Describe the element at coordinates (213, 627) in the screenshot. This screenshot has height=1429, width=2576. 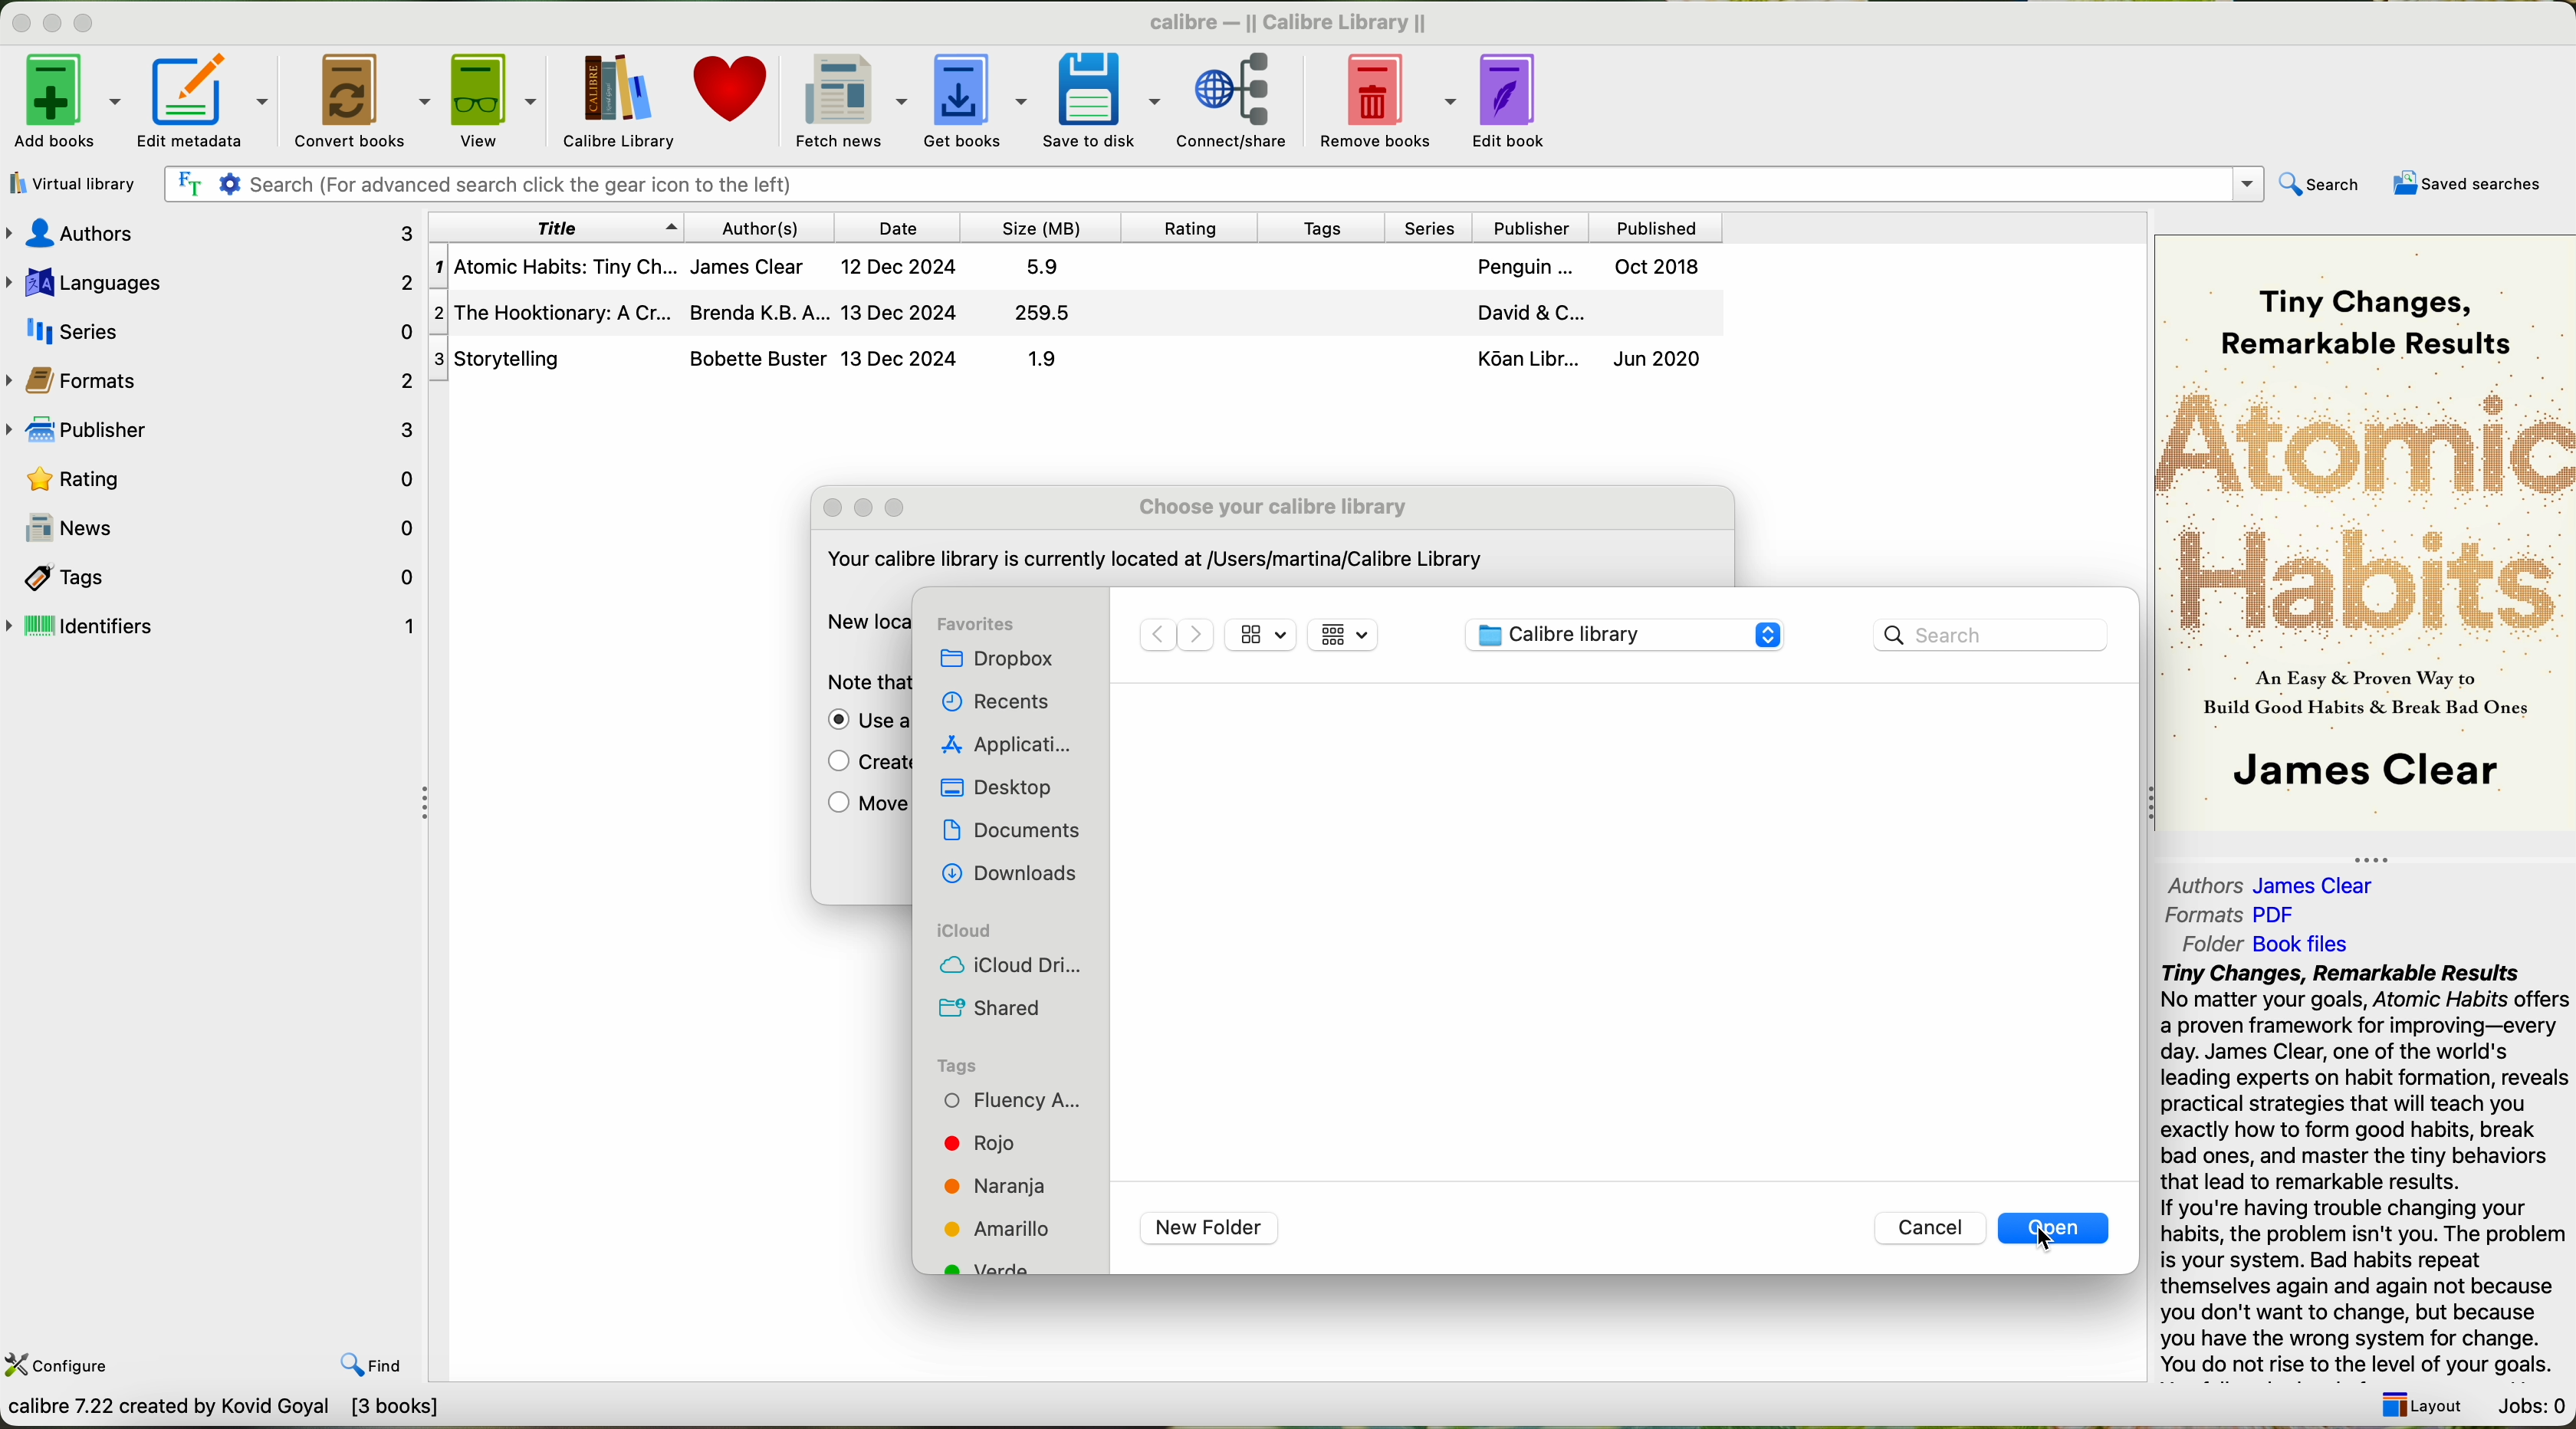
I see `identifiers` at that location.